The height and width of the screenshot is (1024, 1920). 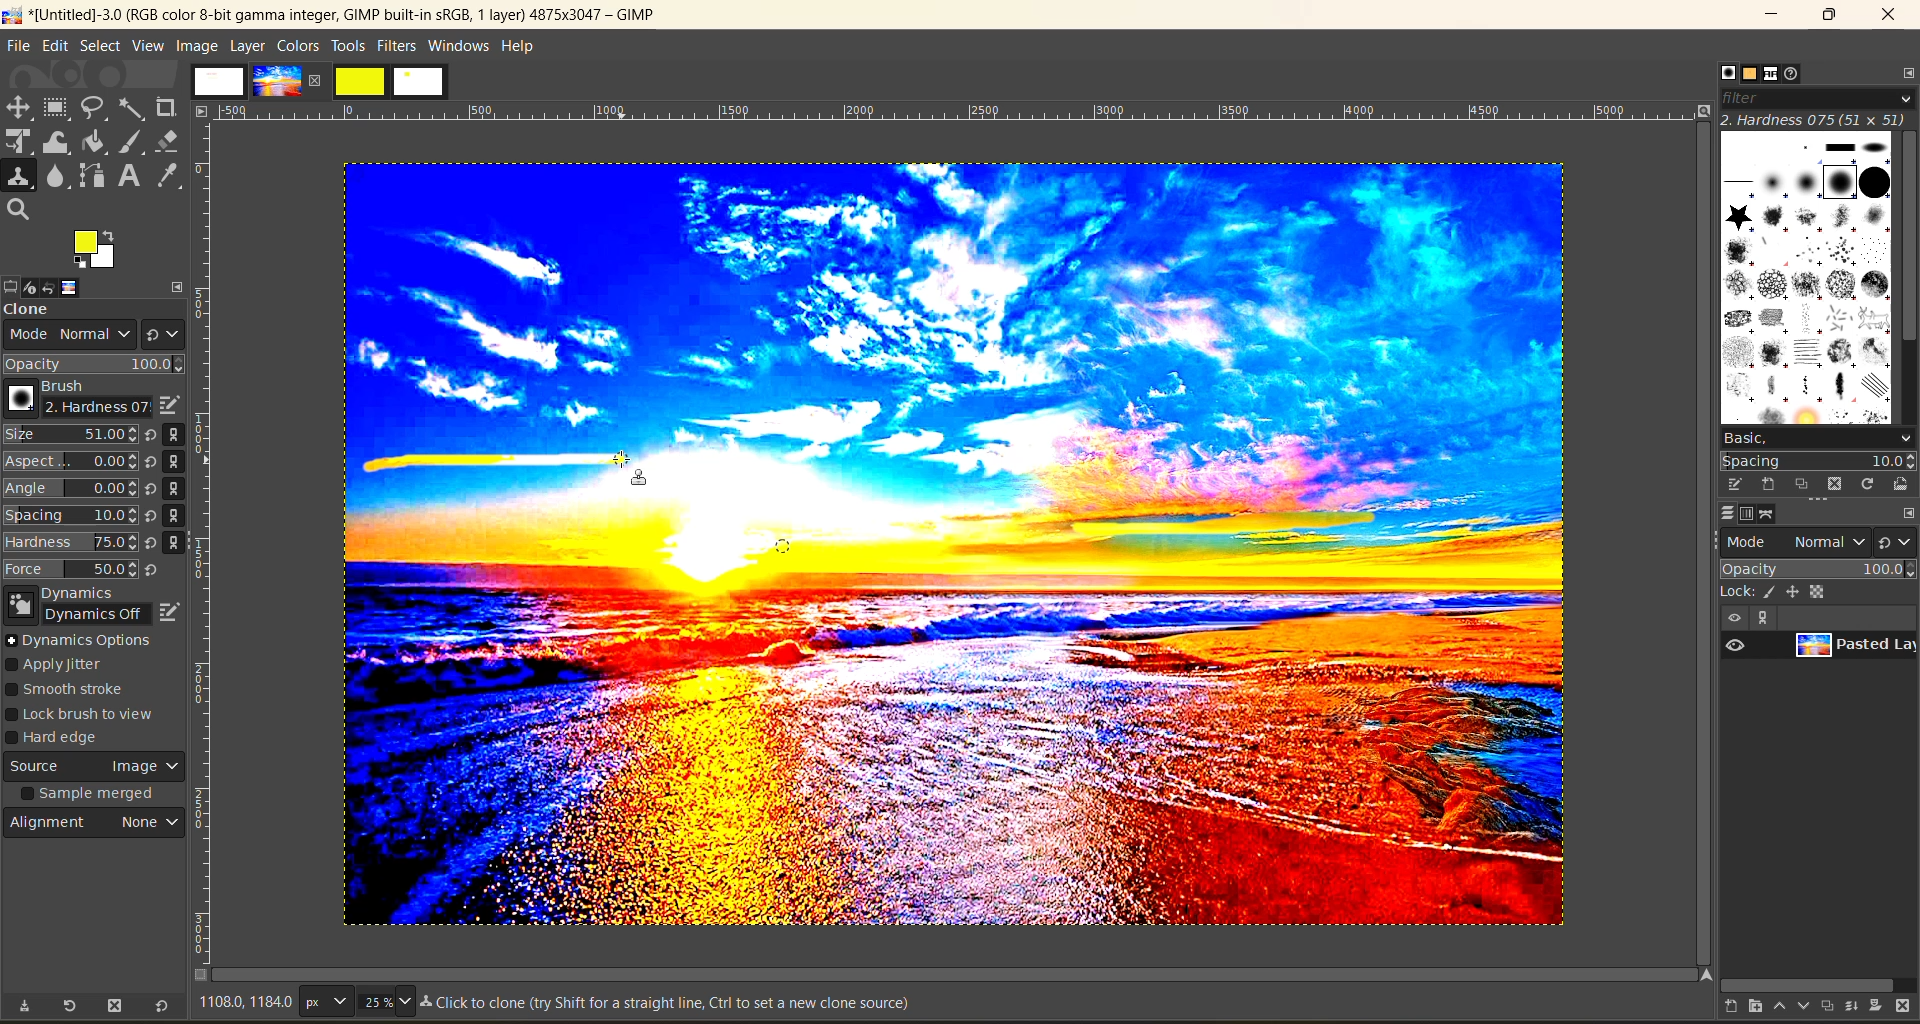 What do you see at coordinates (68, 436) in the screenshot?
I see `Size 51.00` at bounding box center [68, 436].